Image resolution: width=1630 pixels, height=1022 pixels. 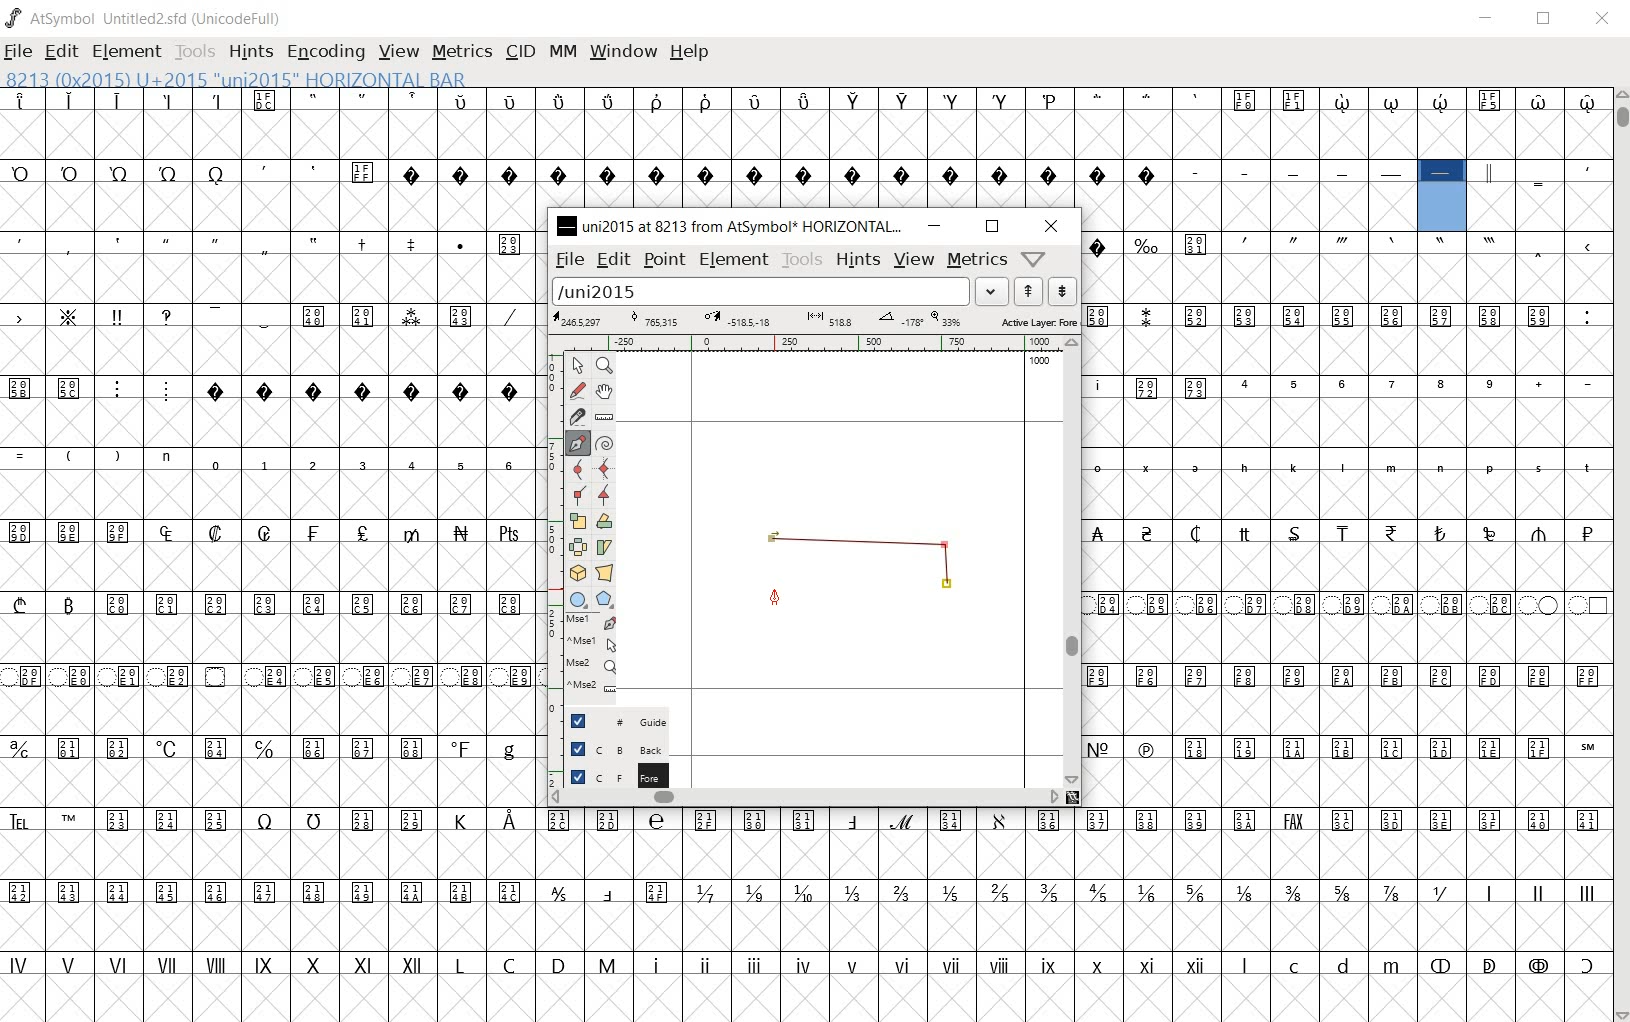 What do you see at coordinates (614, 261) in the screenshot?
I see `edit` at bounding box center [614, 261].